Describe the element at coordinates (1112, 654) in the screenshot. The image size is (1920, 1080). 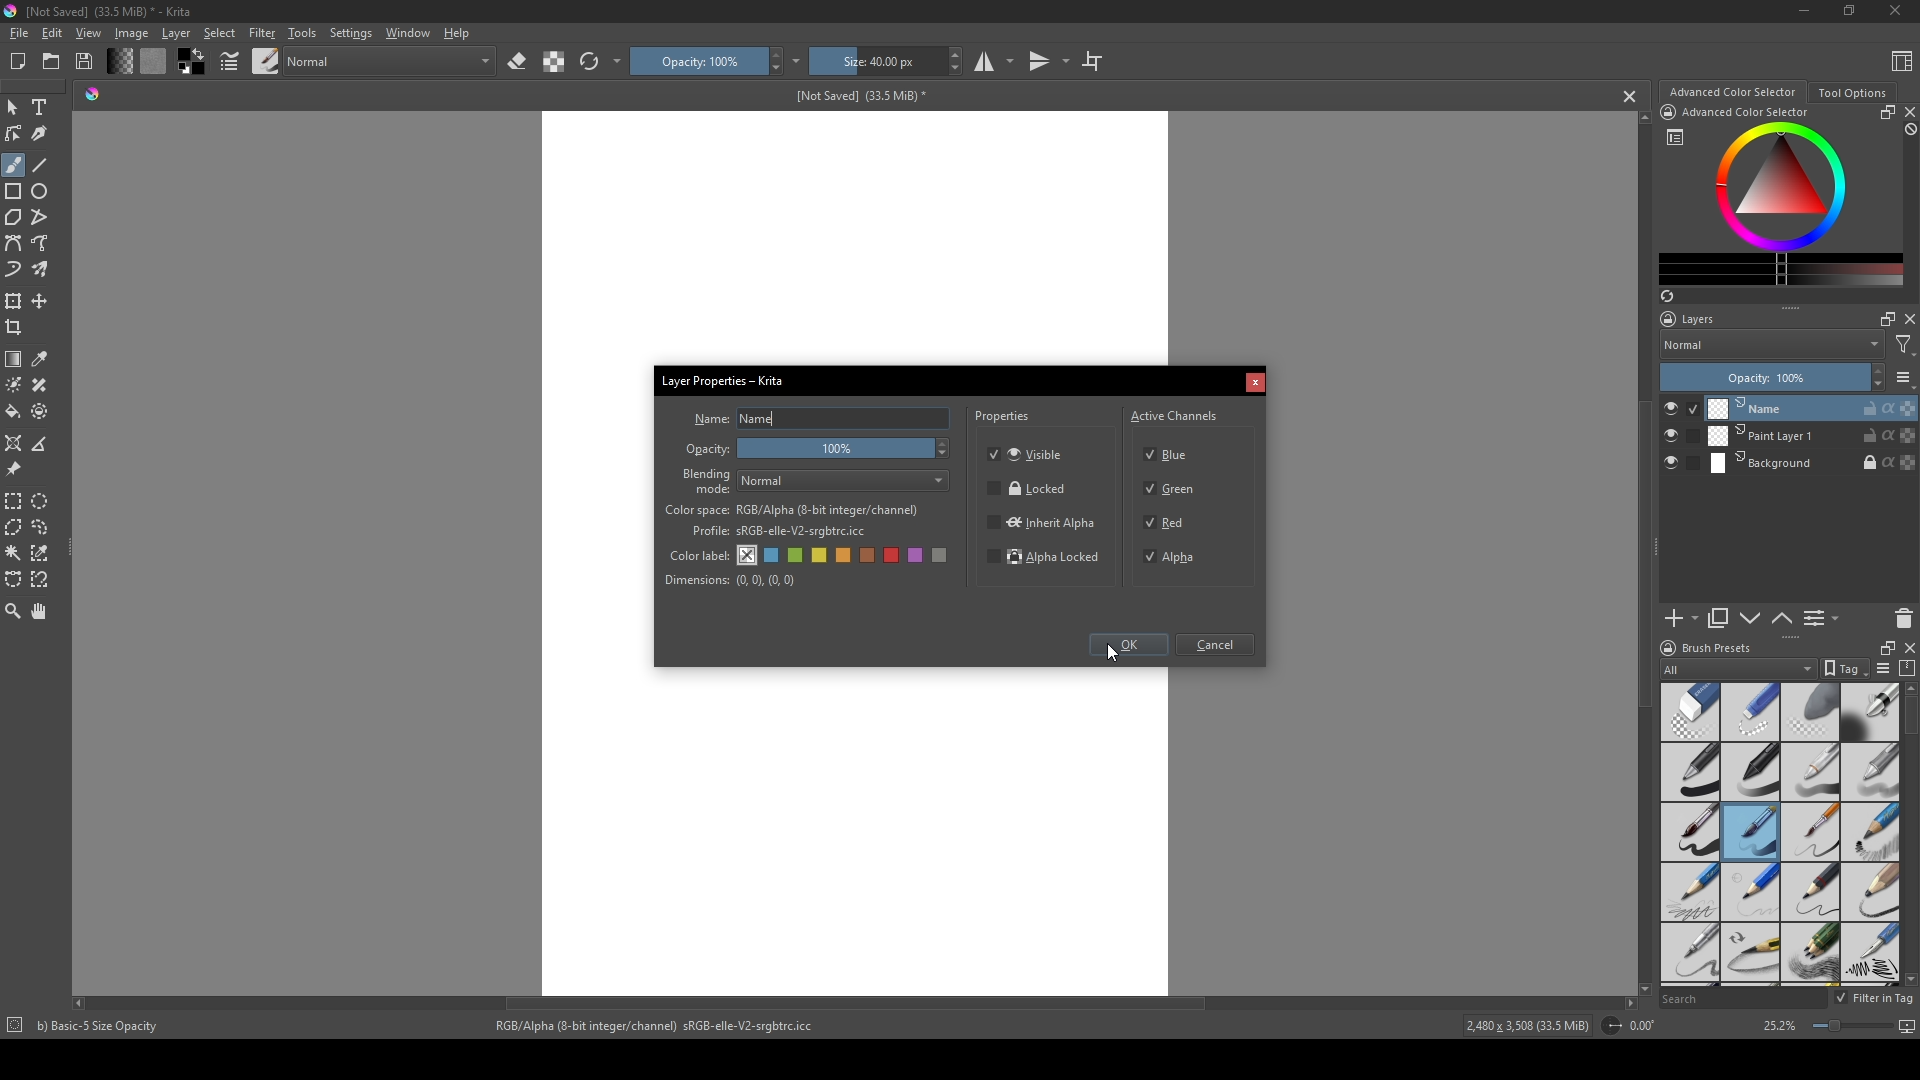
I see `cursor` at that location.